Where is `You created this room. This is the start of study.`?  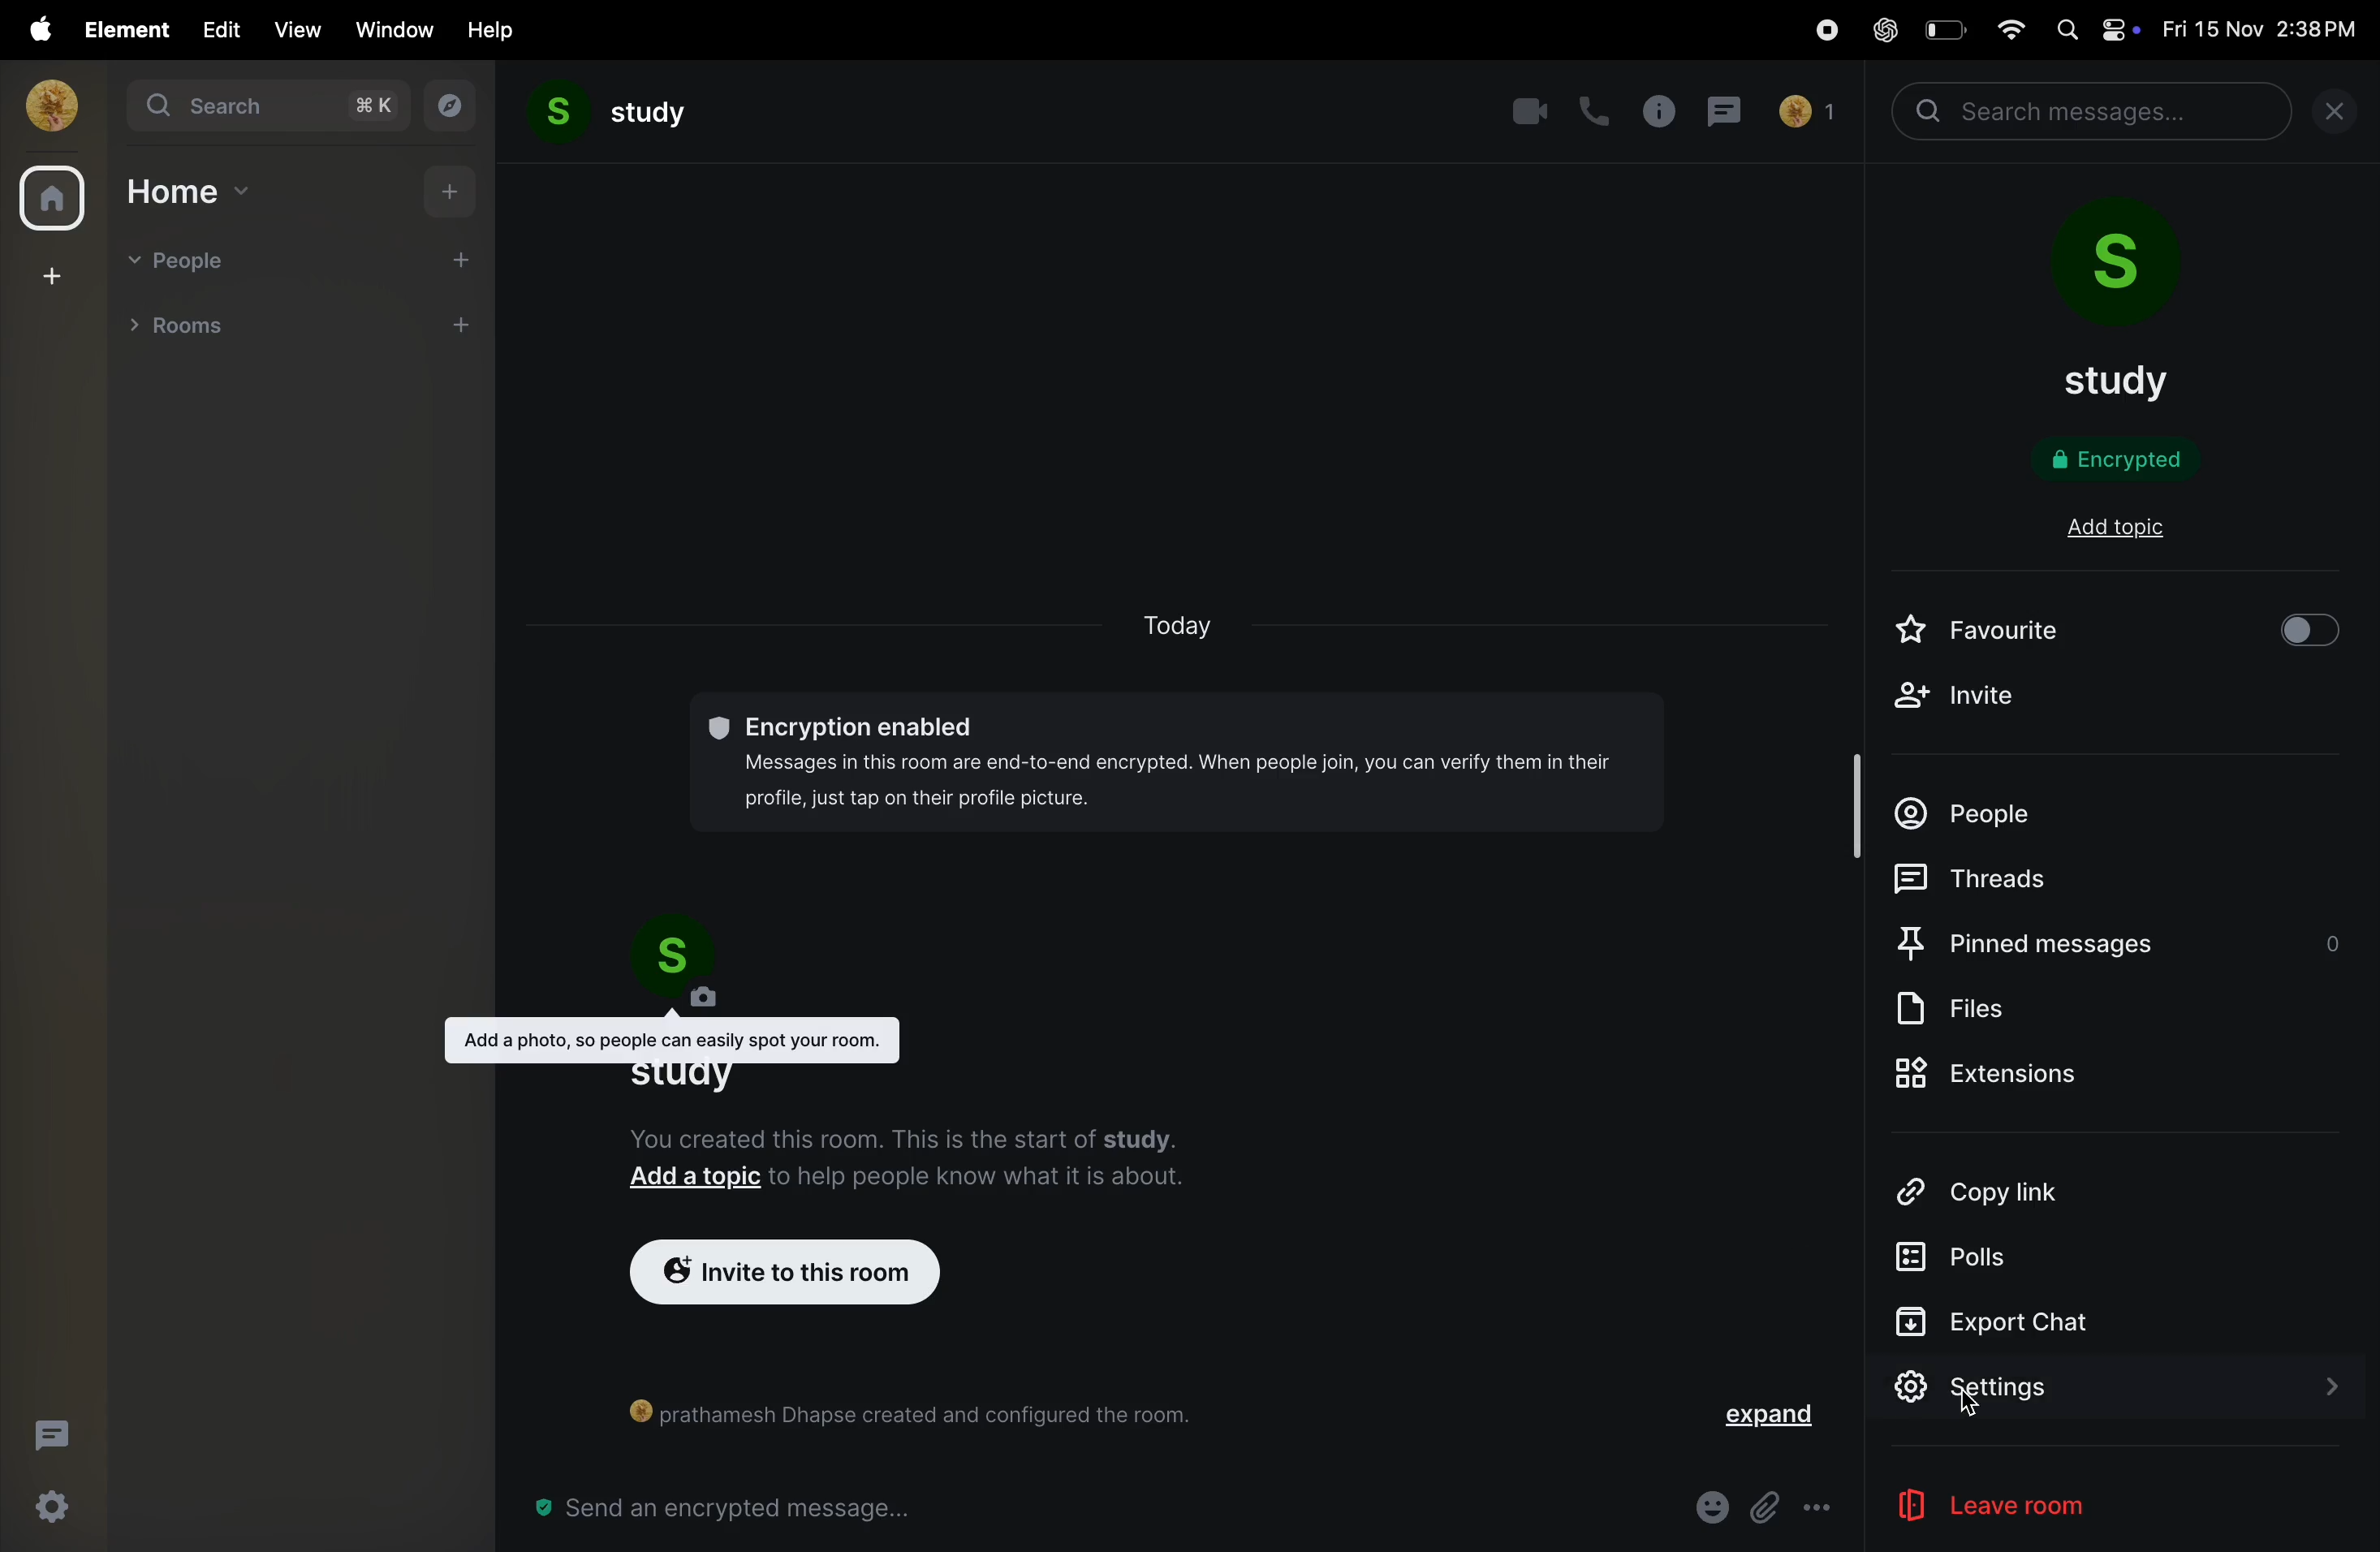
You created this room. This is the start of study. is located at coordinates (912, 1135).